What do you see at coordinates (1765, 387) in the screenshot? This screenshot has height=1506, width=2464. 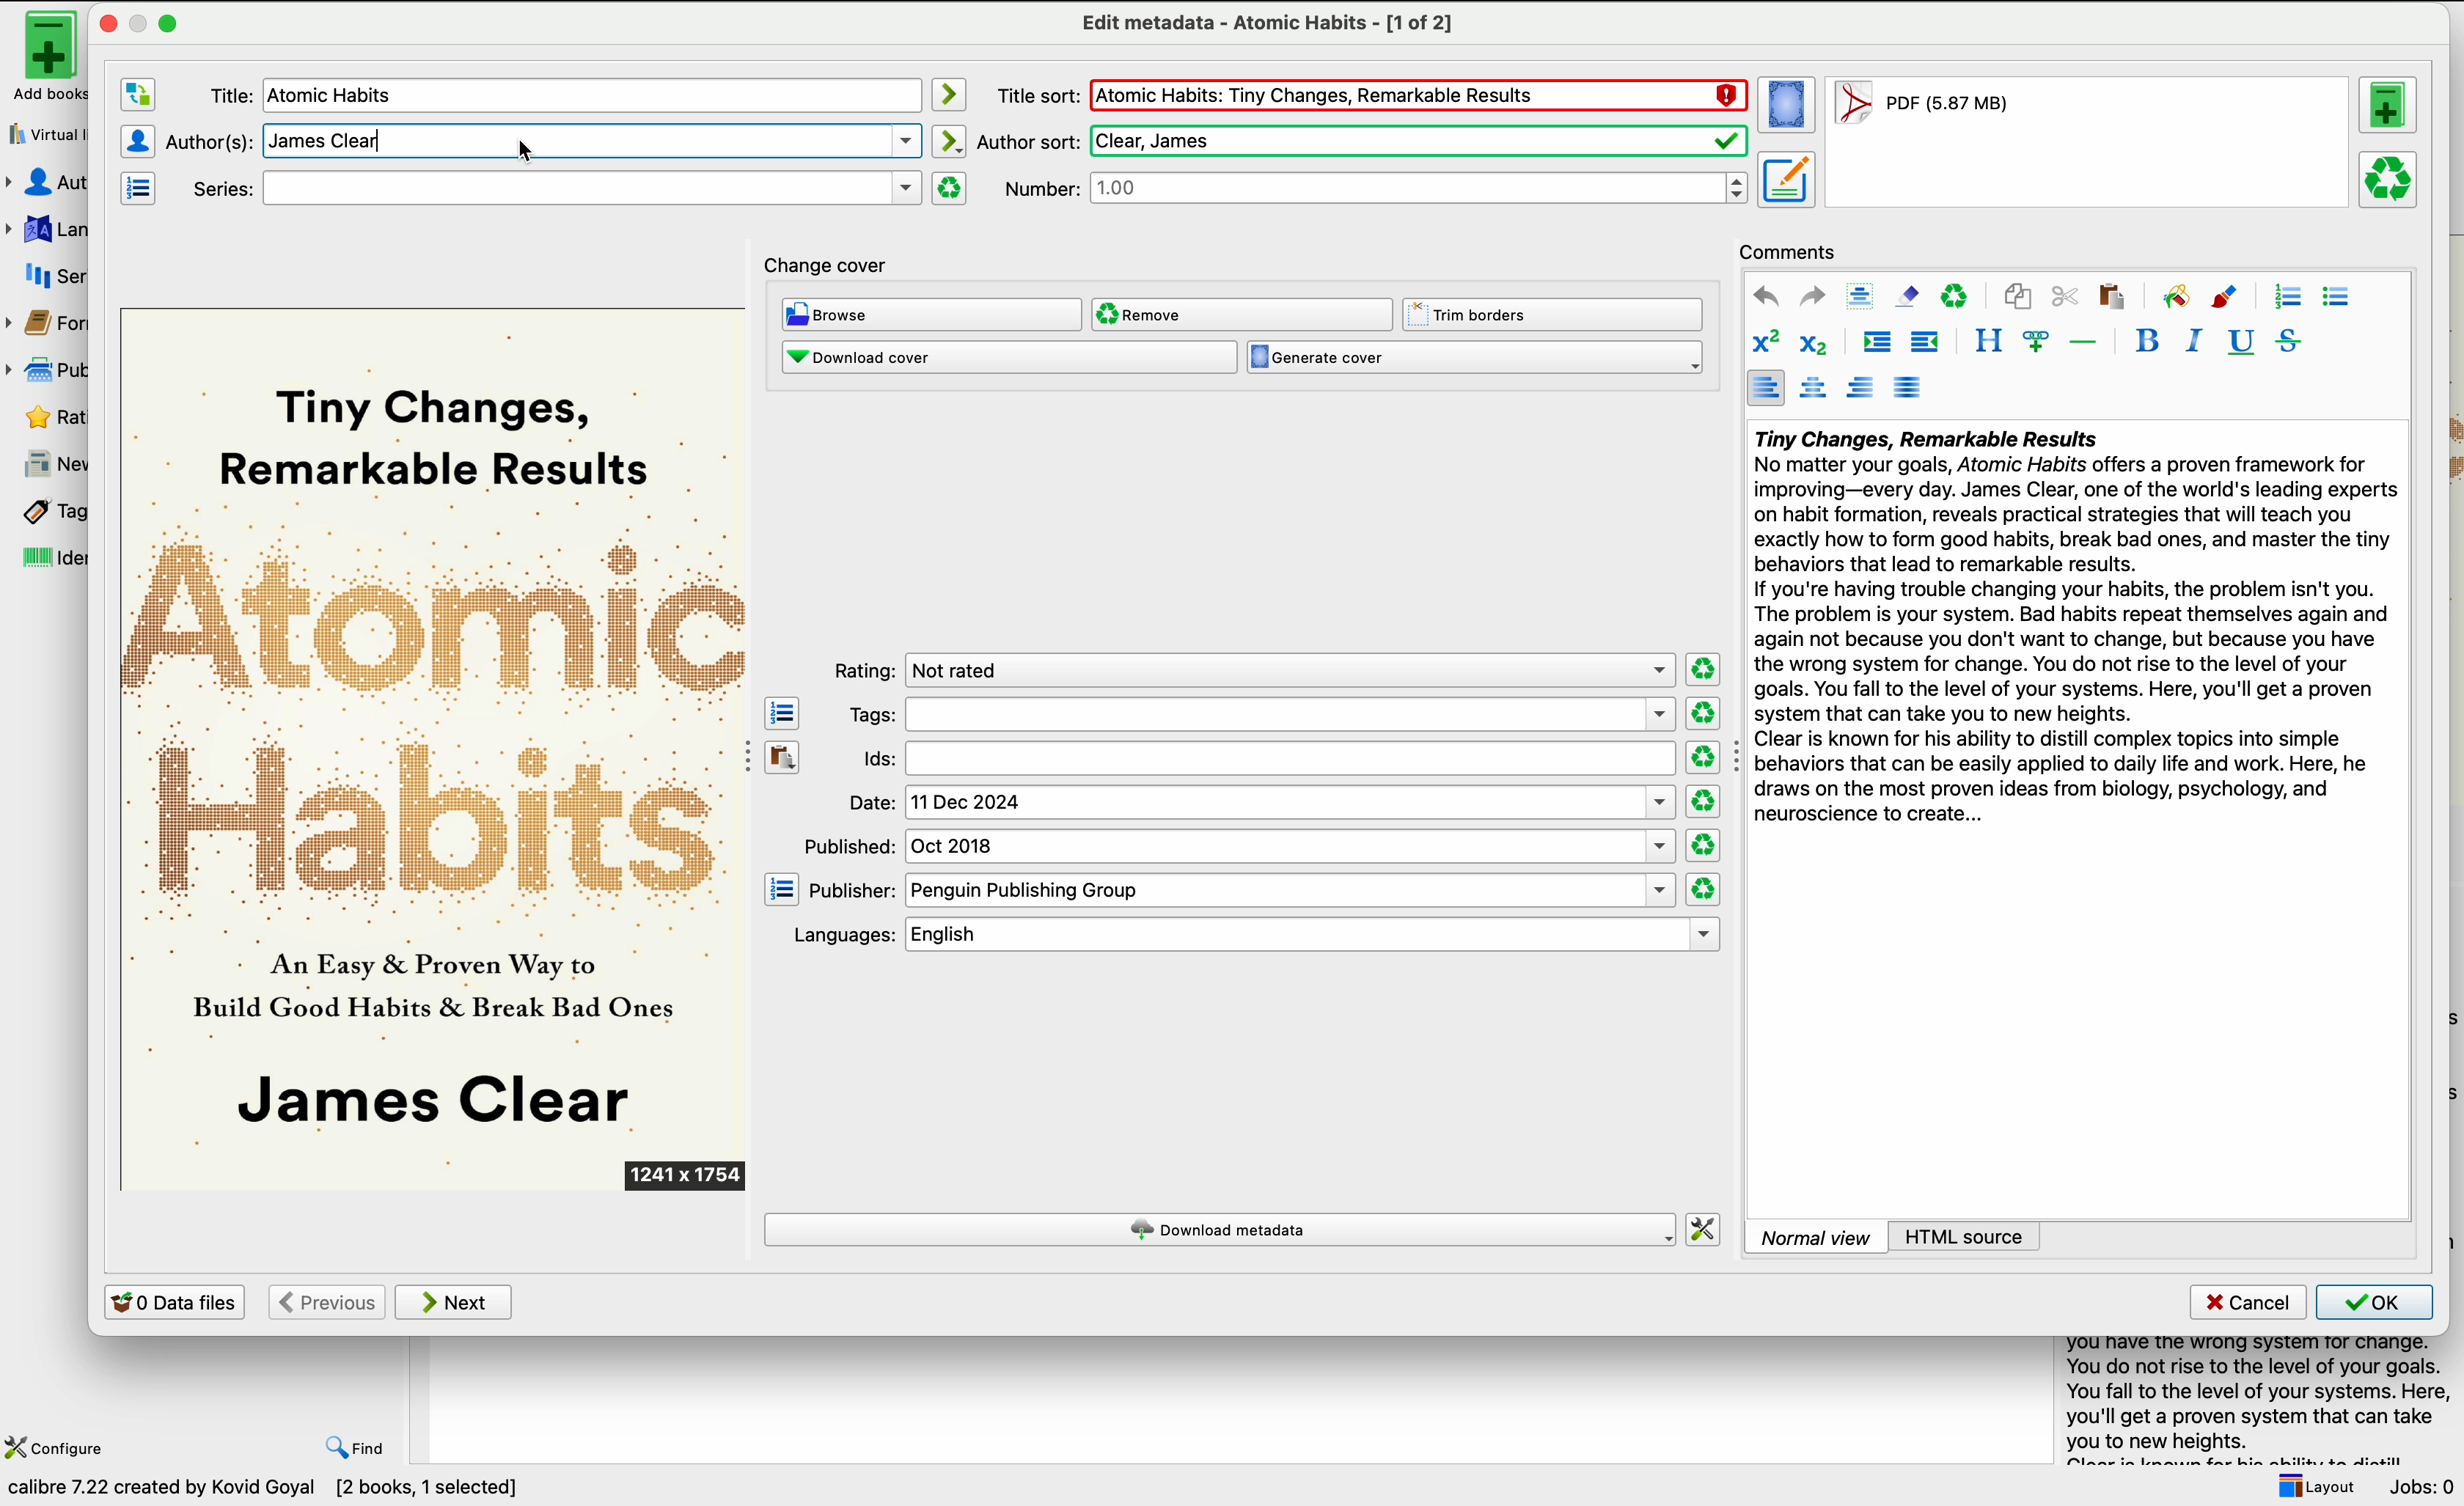 I see `align left` at bounding box center [1765, 387].